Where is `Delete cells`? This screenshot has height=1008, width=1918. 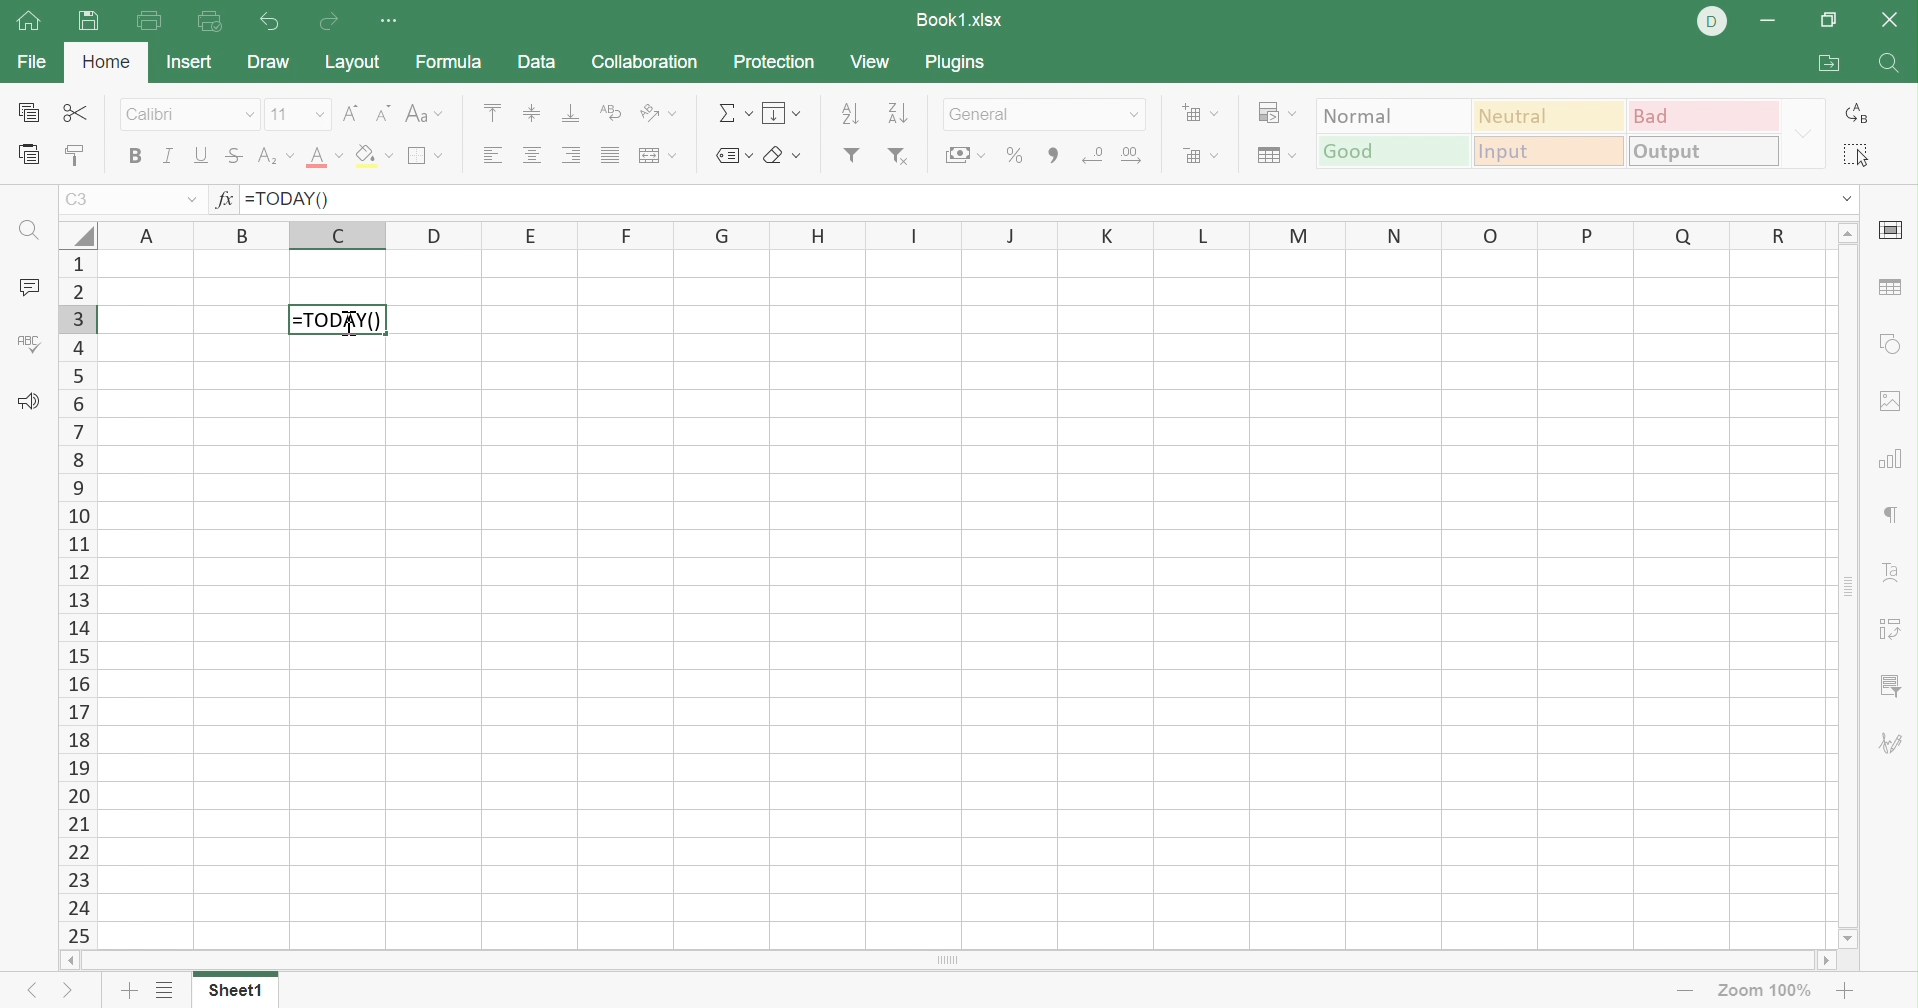 Delete cells is located at coordinates (1204, 157).